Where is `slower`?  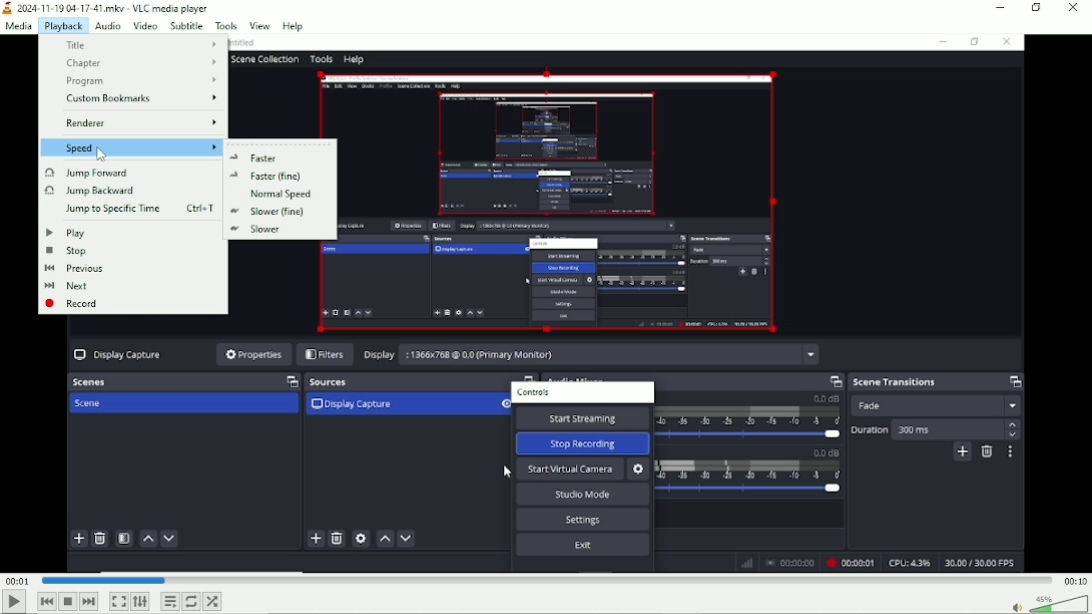 slower is located at coordinates (278, 230).